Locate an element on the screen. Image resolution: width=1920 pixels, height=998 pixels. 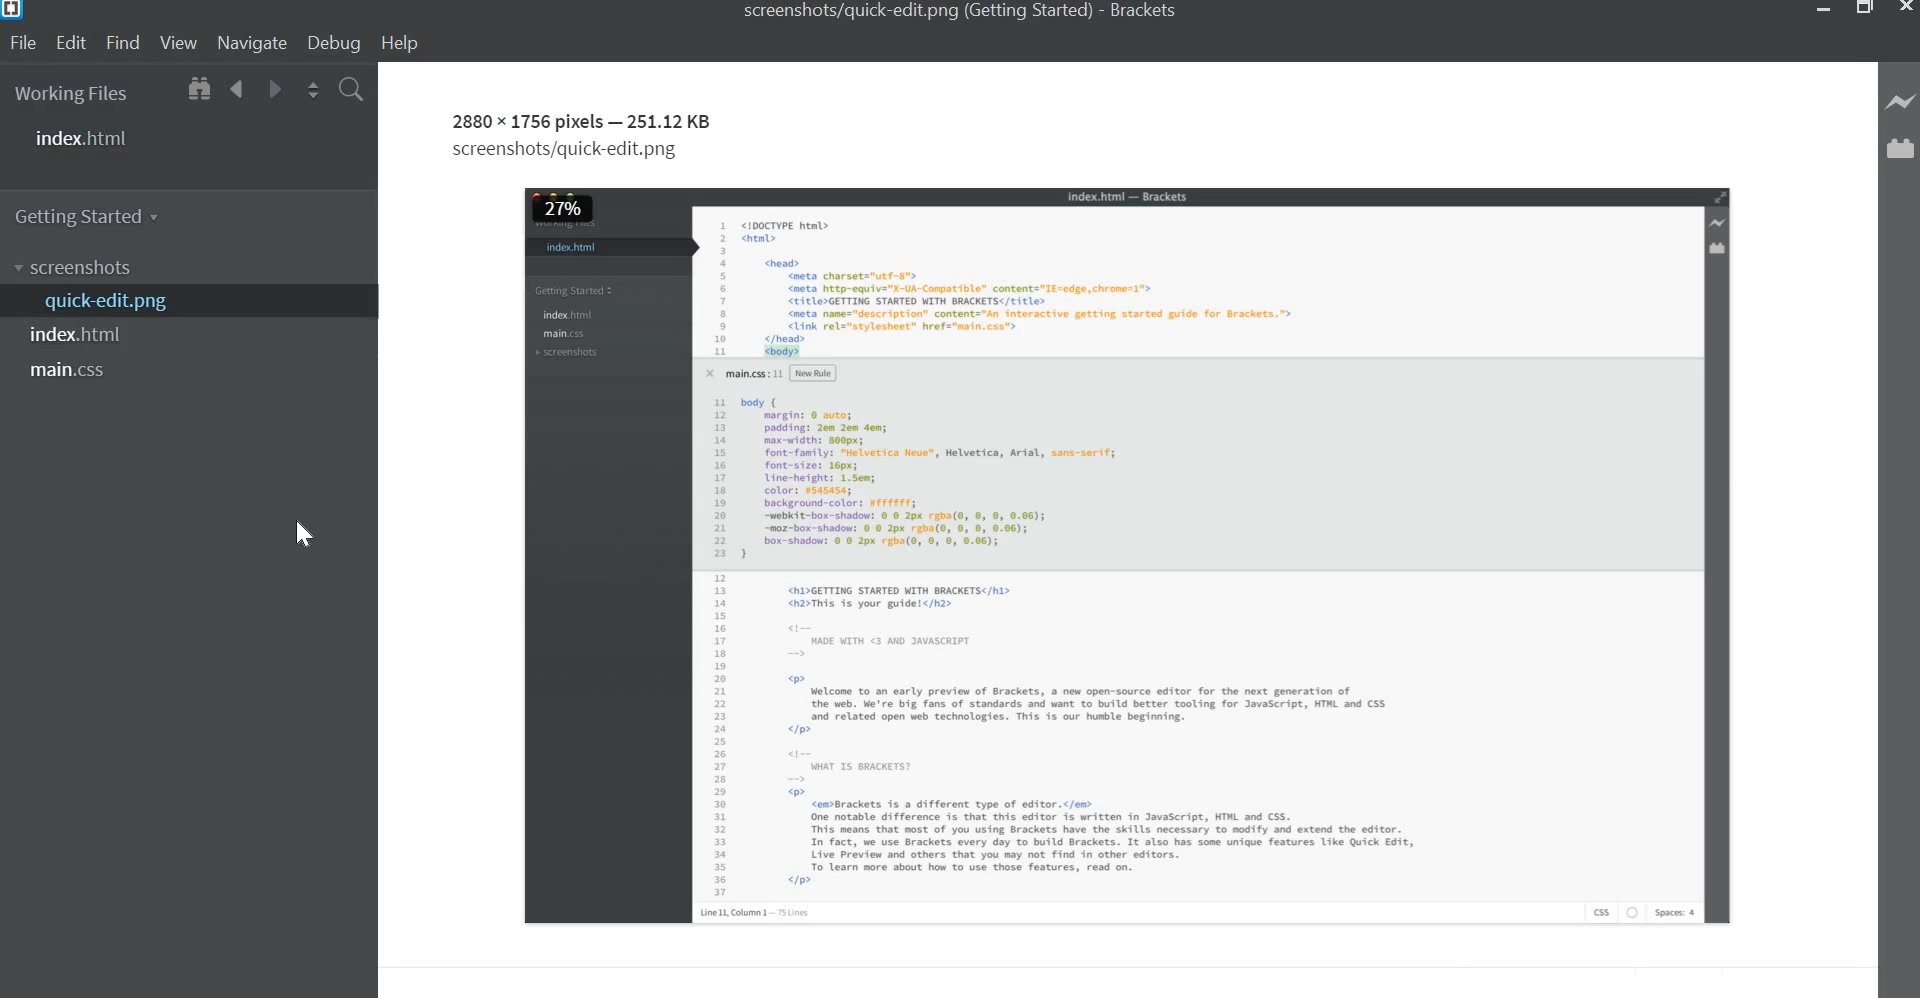
 is located at coordinates (94, 139).